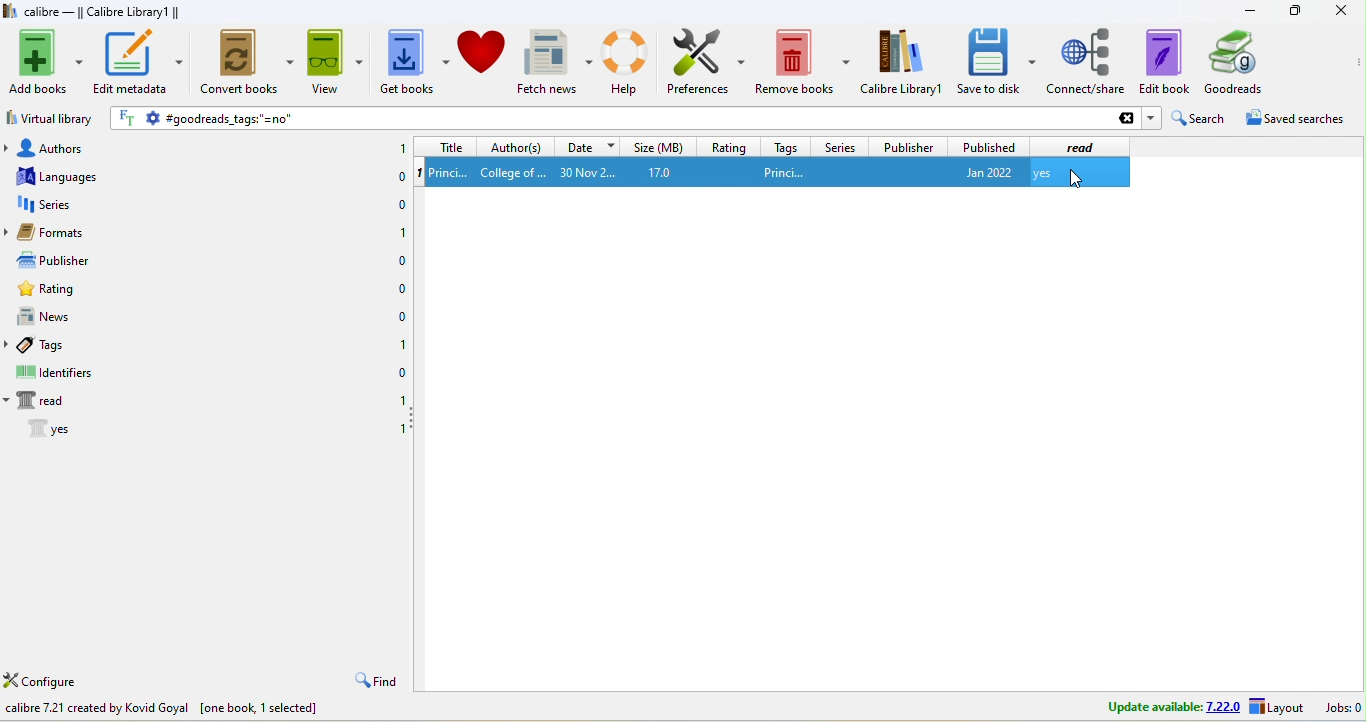 This screenshot has height=722, width=1366. I want to click on 1, so click(399, 430).